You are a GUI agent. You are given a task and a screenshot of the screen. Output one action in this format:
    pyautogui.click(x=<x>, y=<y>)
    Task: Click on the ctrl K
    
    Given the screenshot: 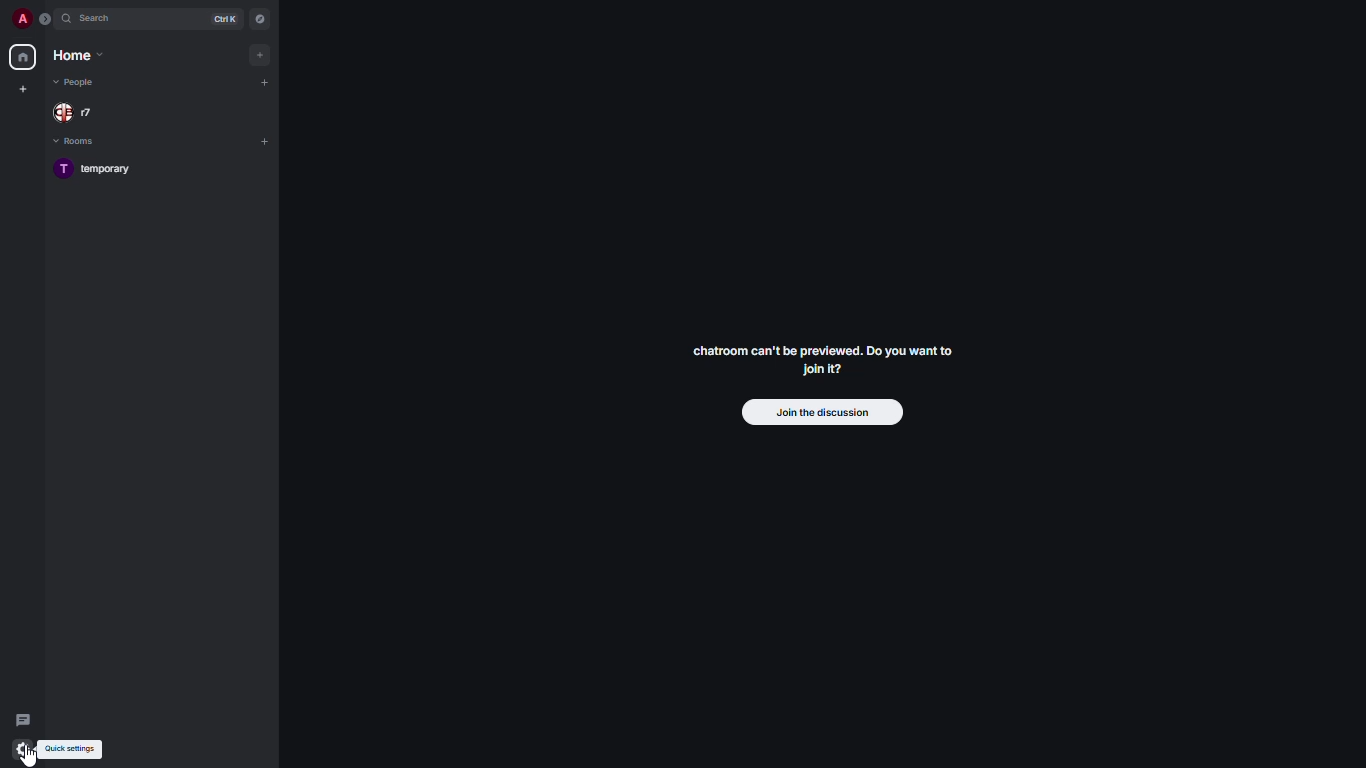 What is the action you would take?
    pyautogui.click(x=227, y=19)
    